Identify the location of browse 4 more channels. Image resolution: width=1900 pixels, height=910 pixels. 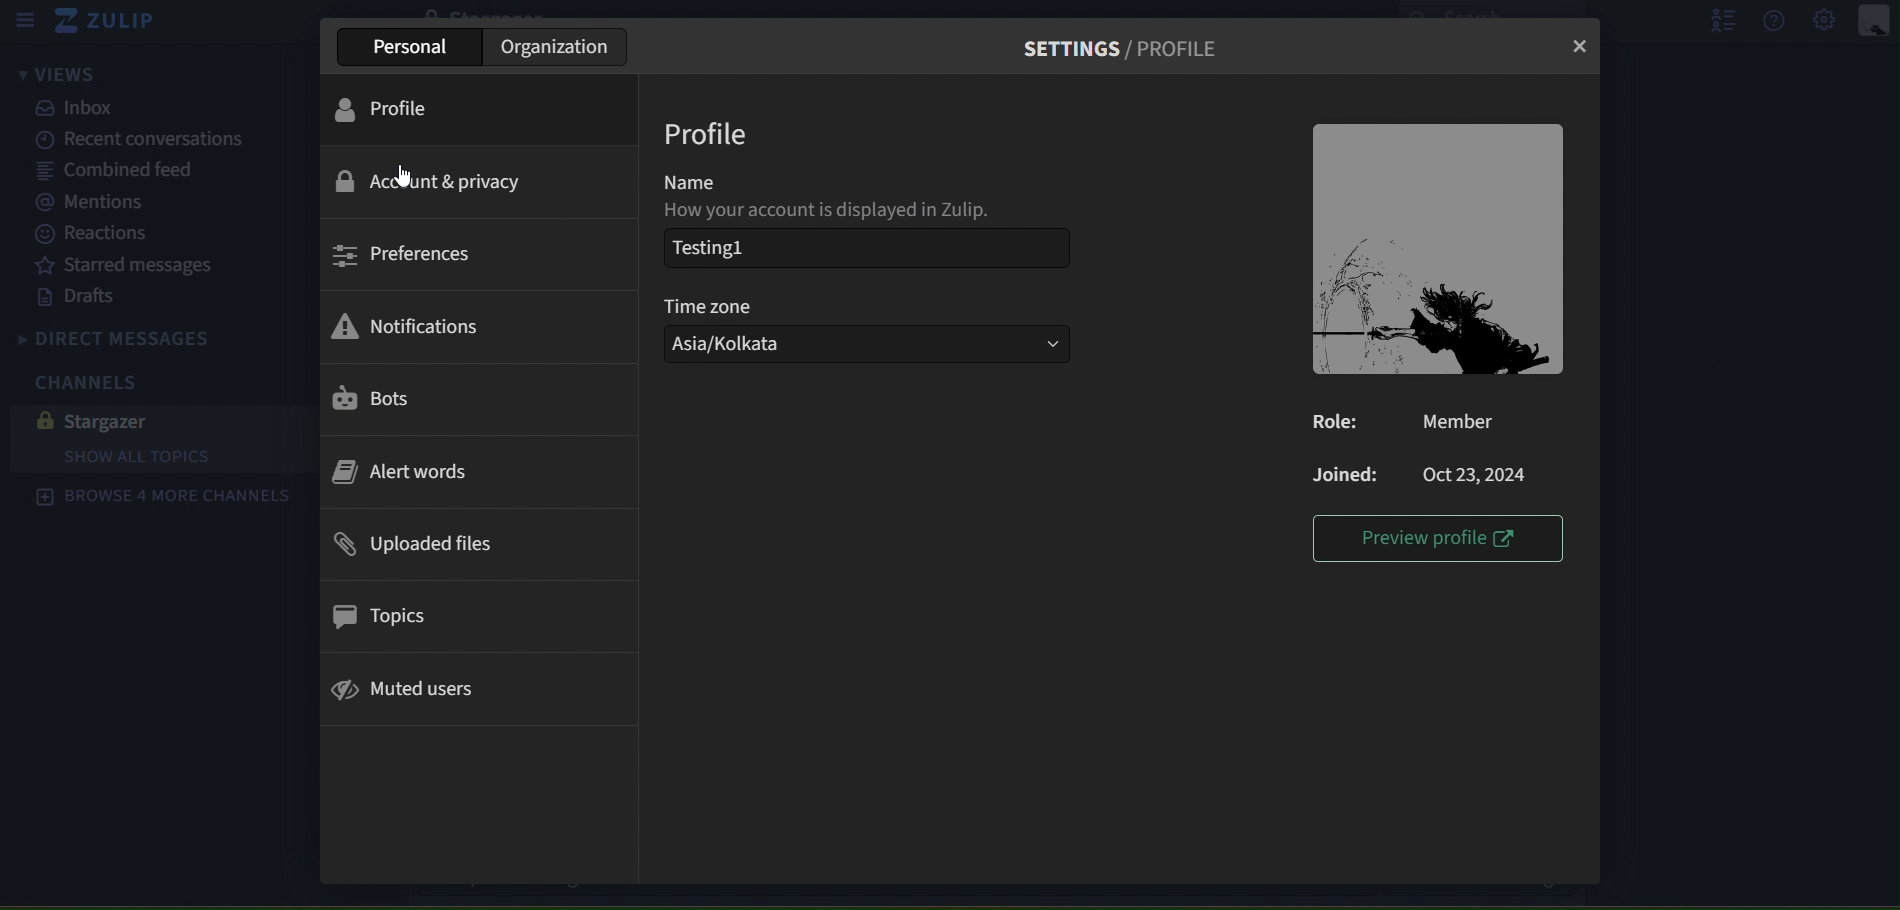
(162, 497).